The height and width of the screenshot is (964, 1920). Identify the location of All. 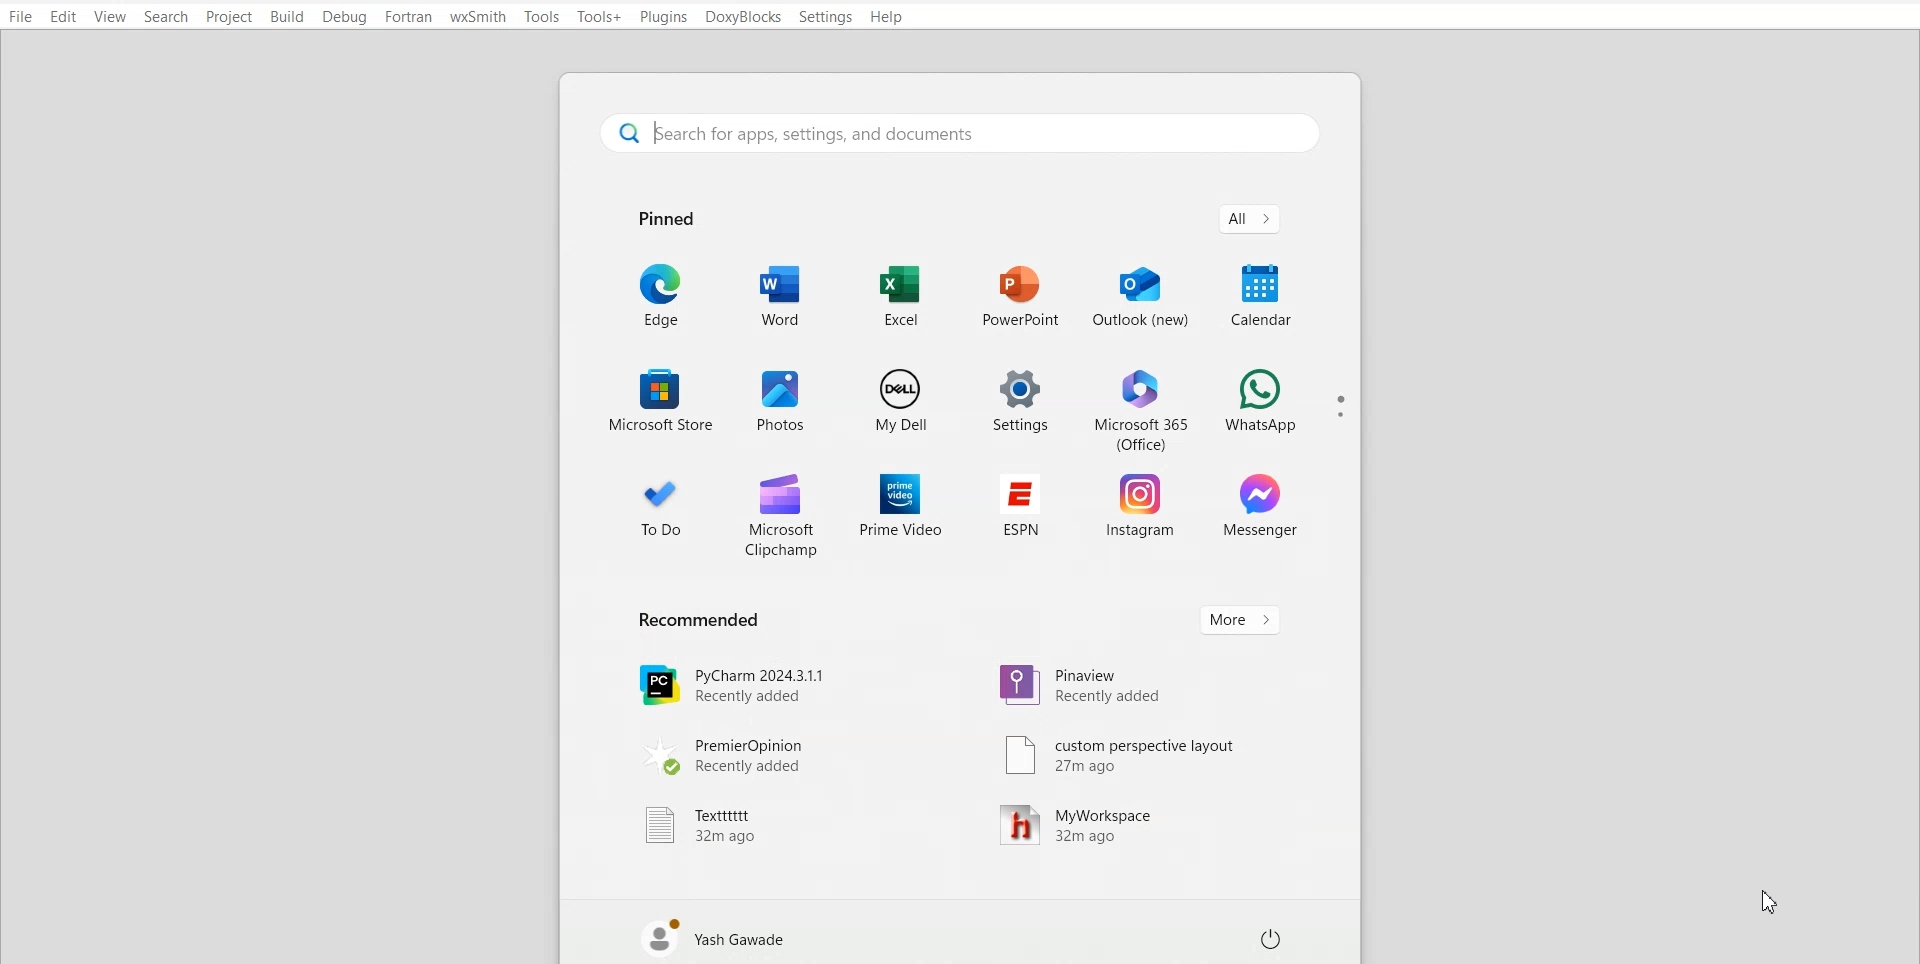
(1251, 219).